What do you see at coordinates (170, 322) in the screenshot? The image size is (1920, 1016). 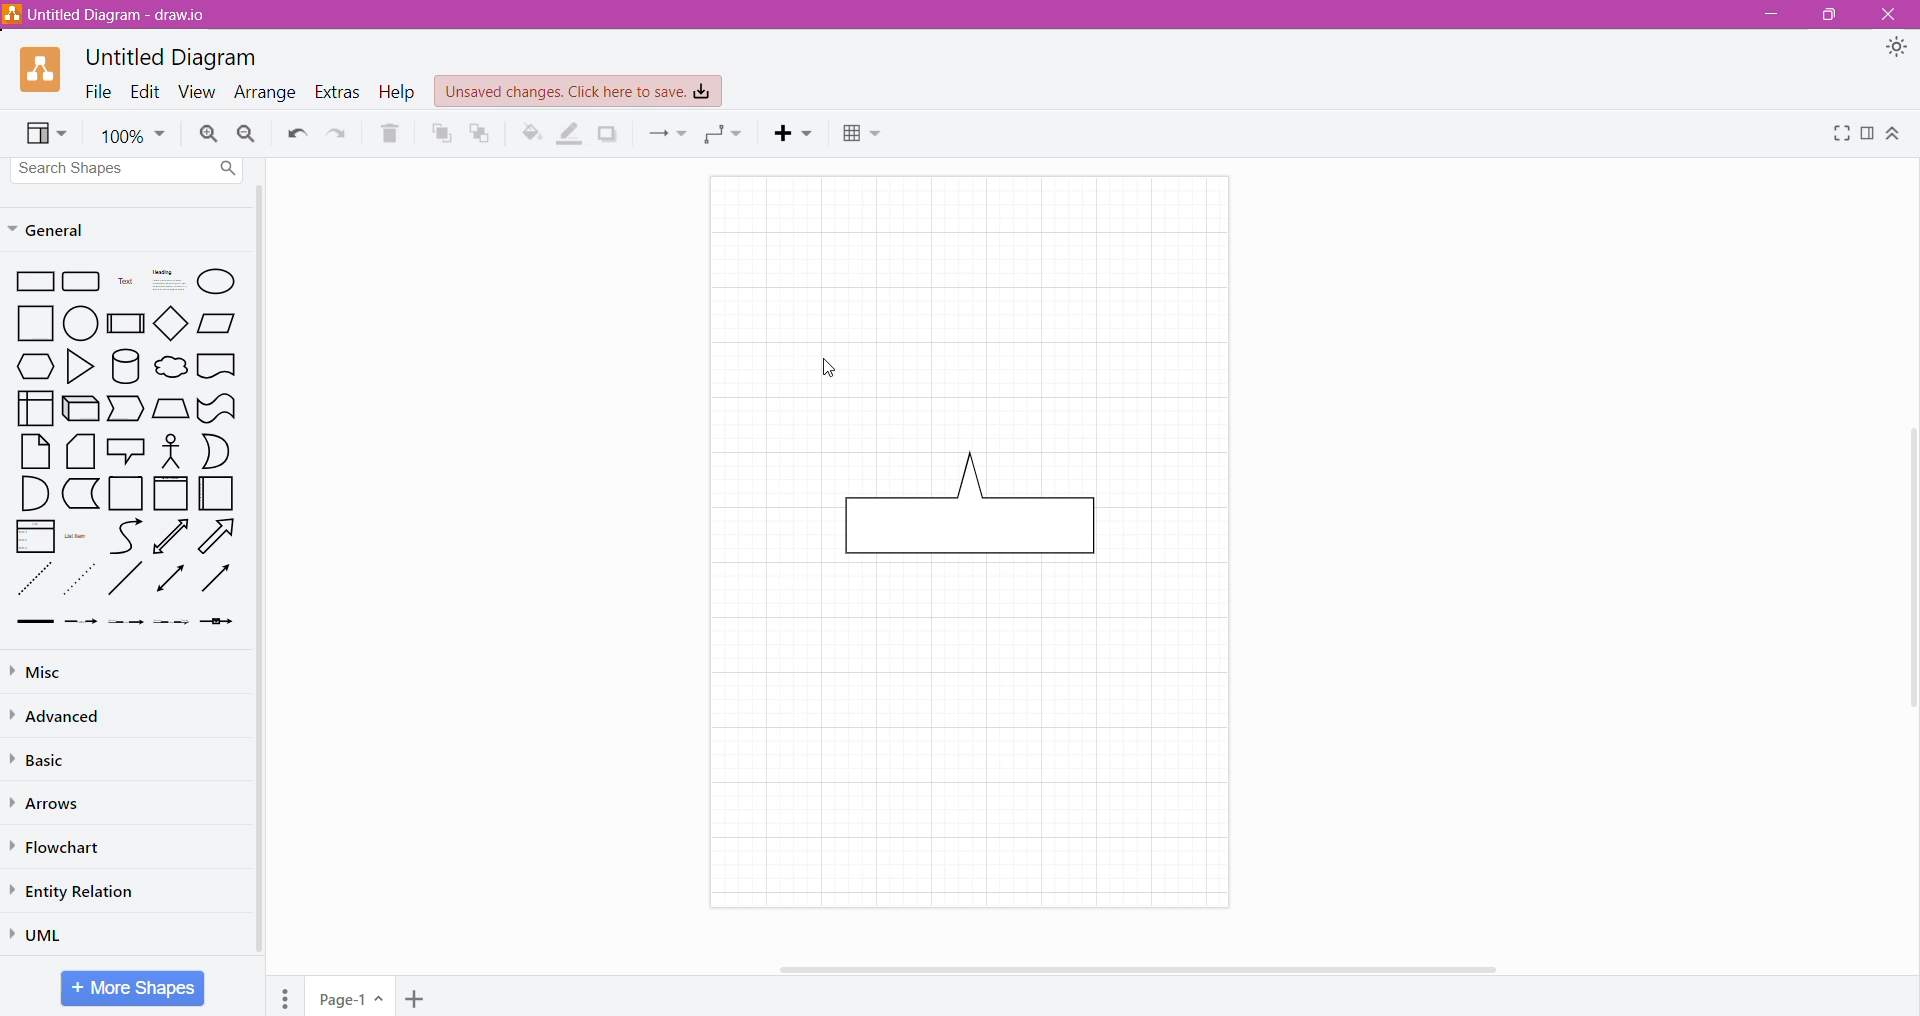 I see `diamond` at bounding box center [170, 322].